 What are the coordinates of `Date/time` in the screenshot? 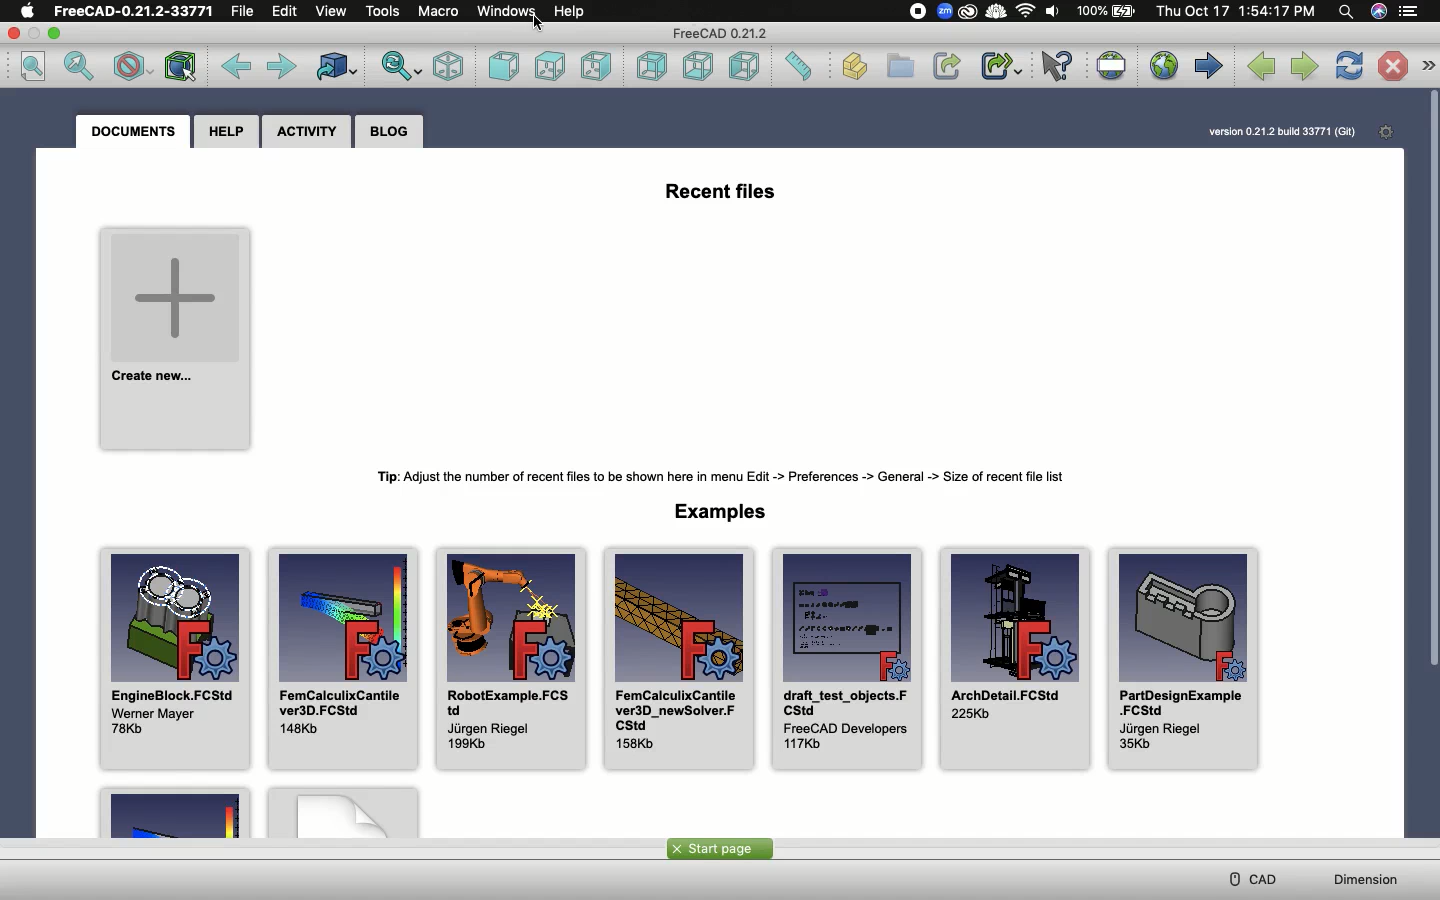 It's located at (1236, 11).